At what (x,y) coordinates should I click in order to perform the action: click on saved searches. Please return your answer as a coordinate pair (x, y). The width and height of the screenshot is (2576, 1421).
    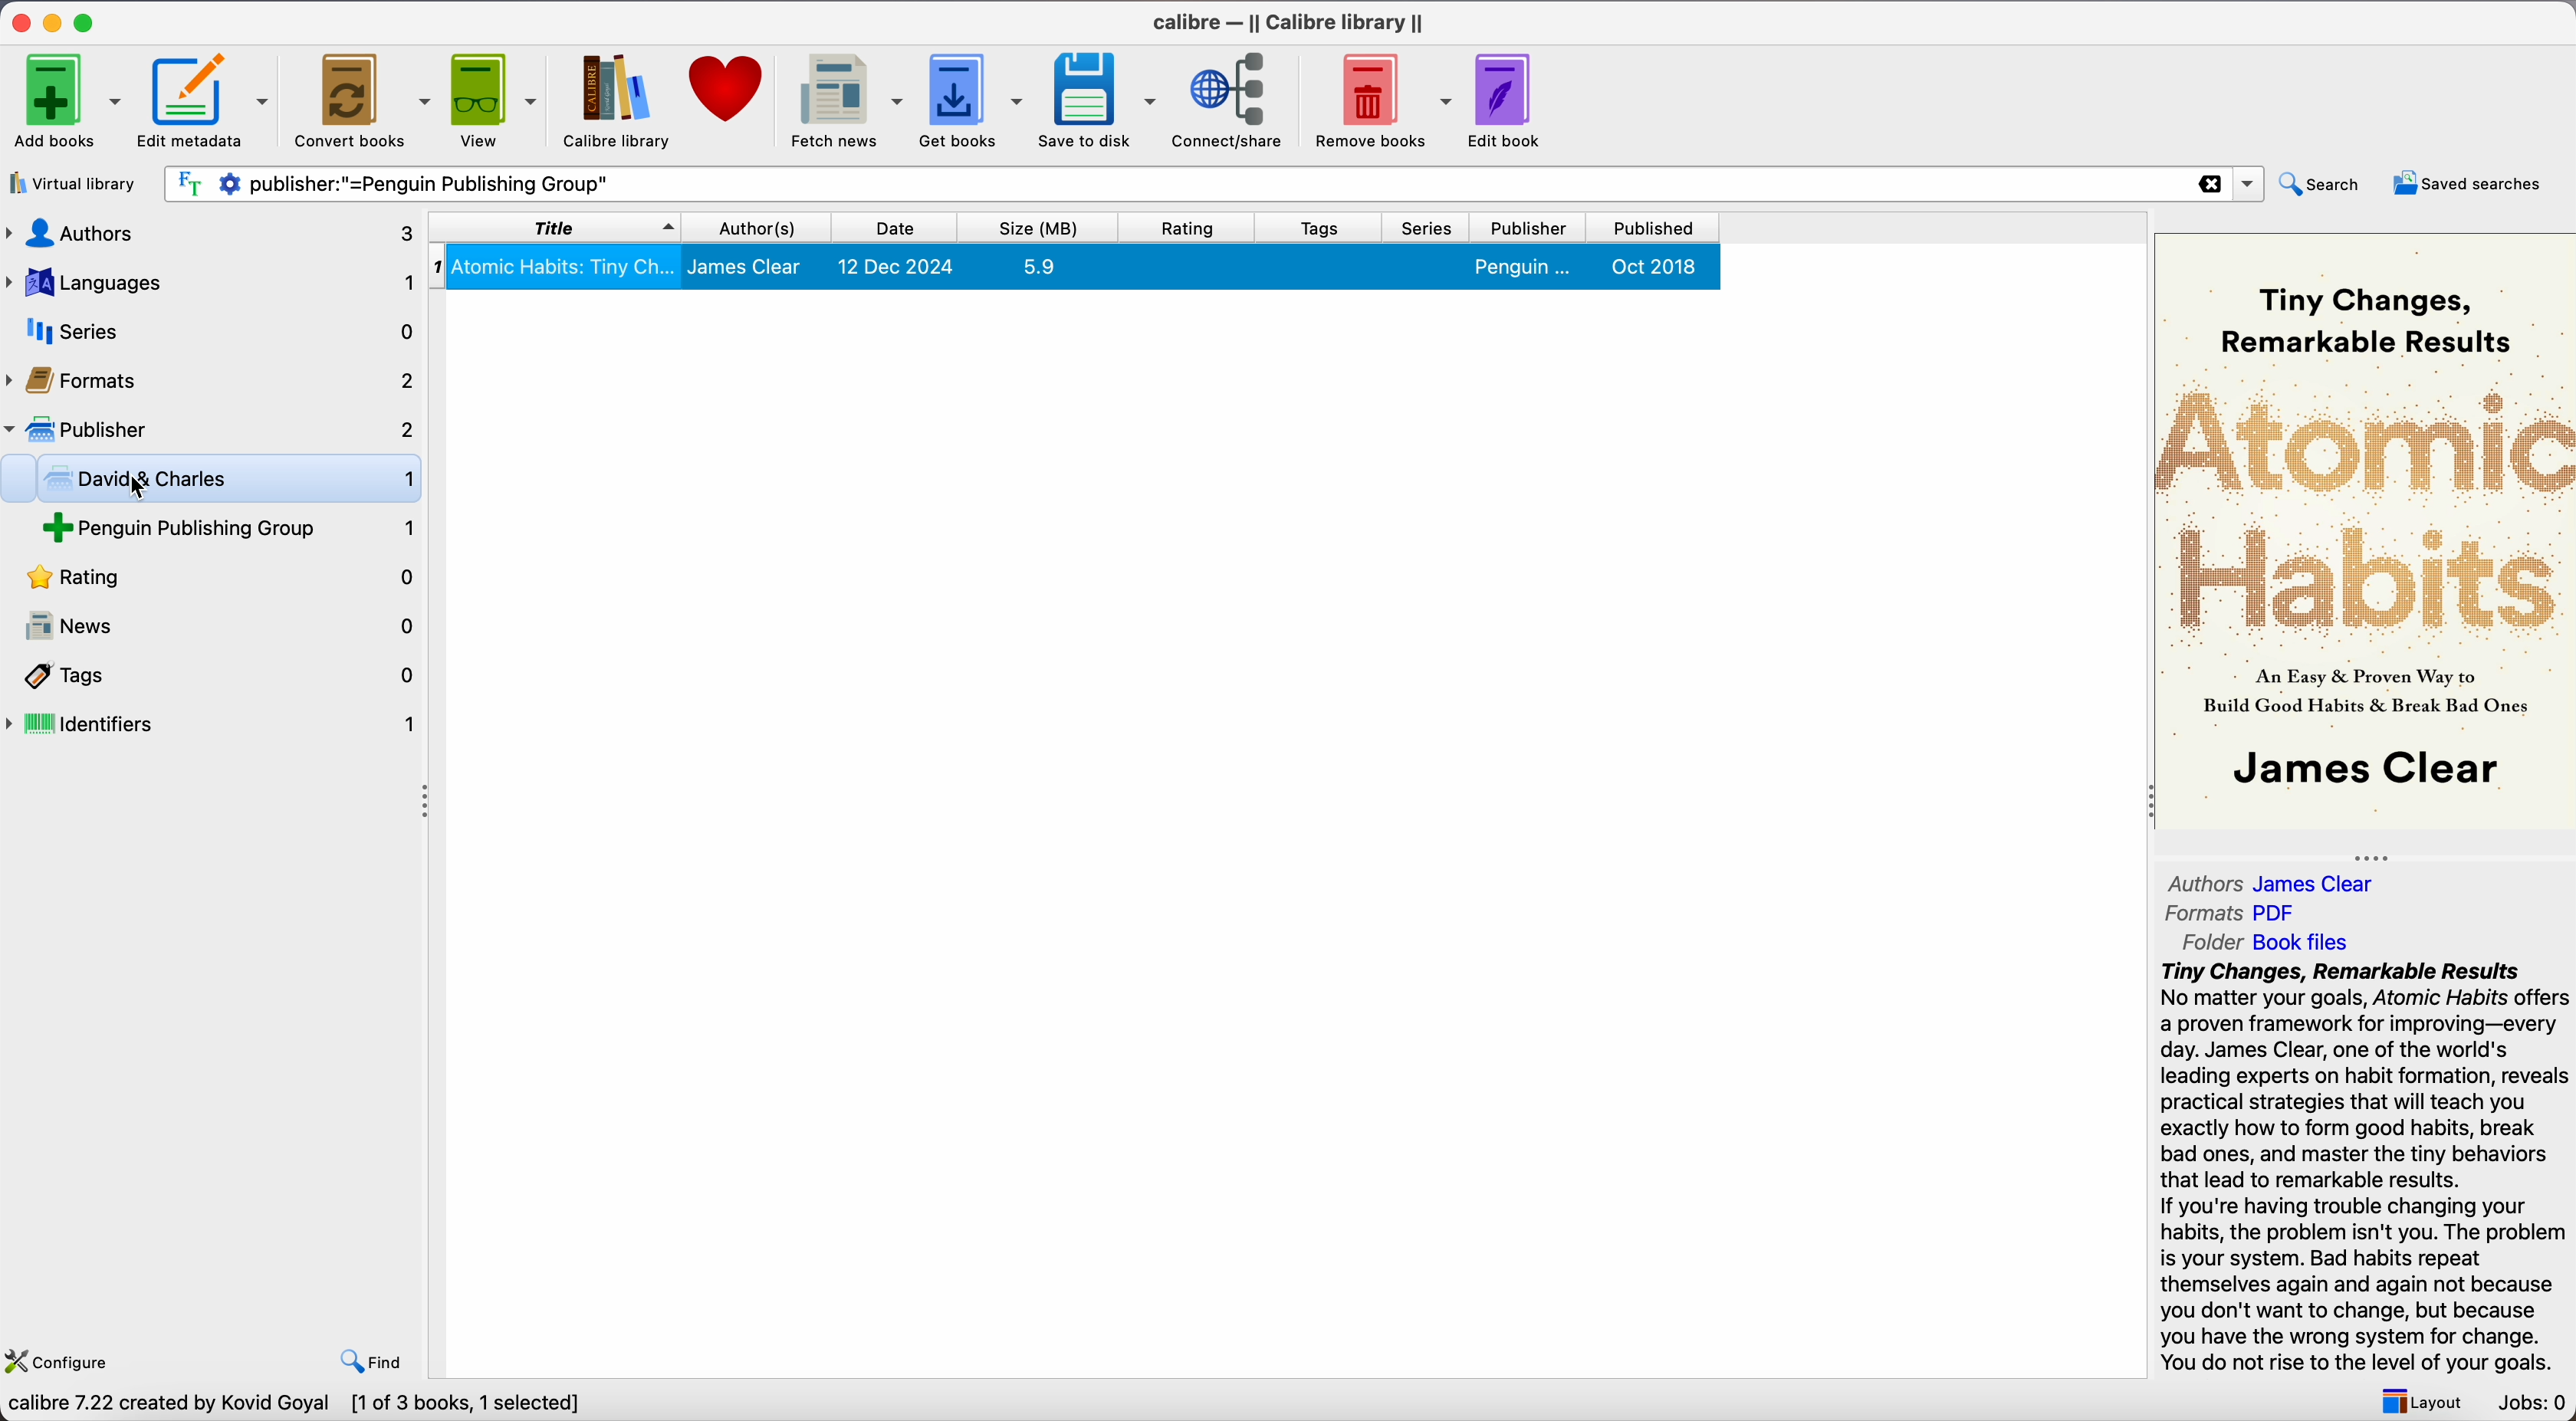
    Looking at the image, I should click on (2465, 182).